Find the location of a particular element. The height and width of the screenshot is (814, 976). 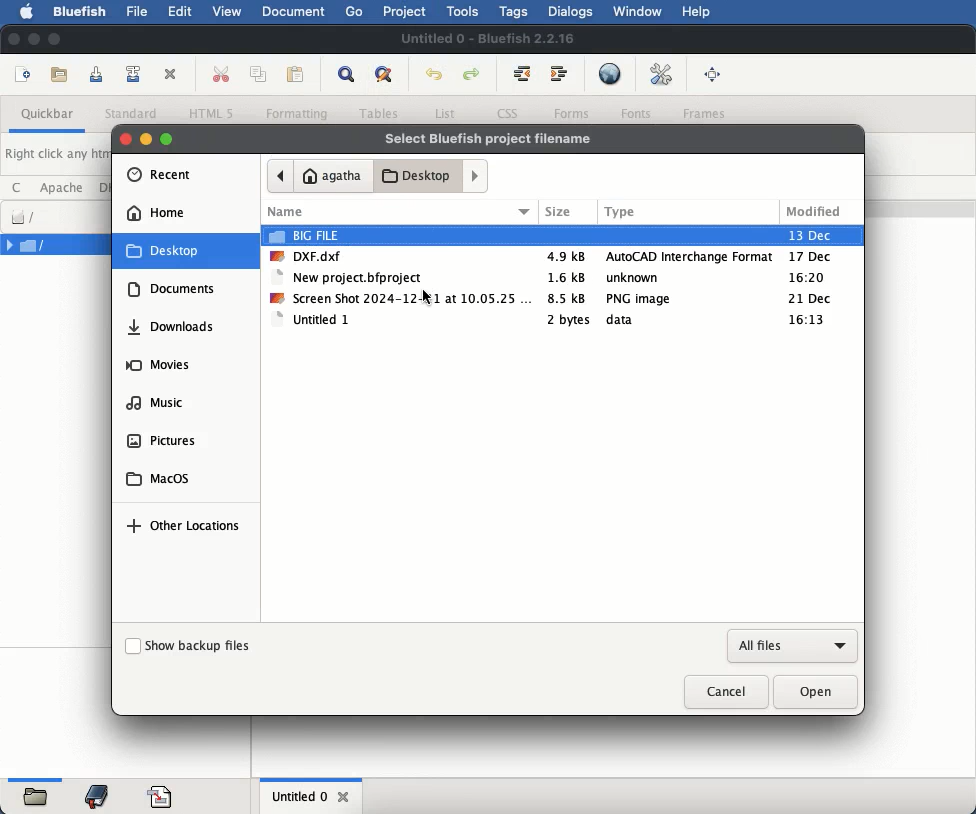

49kB is located at coordinates (567, 255).